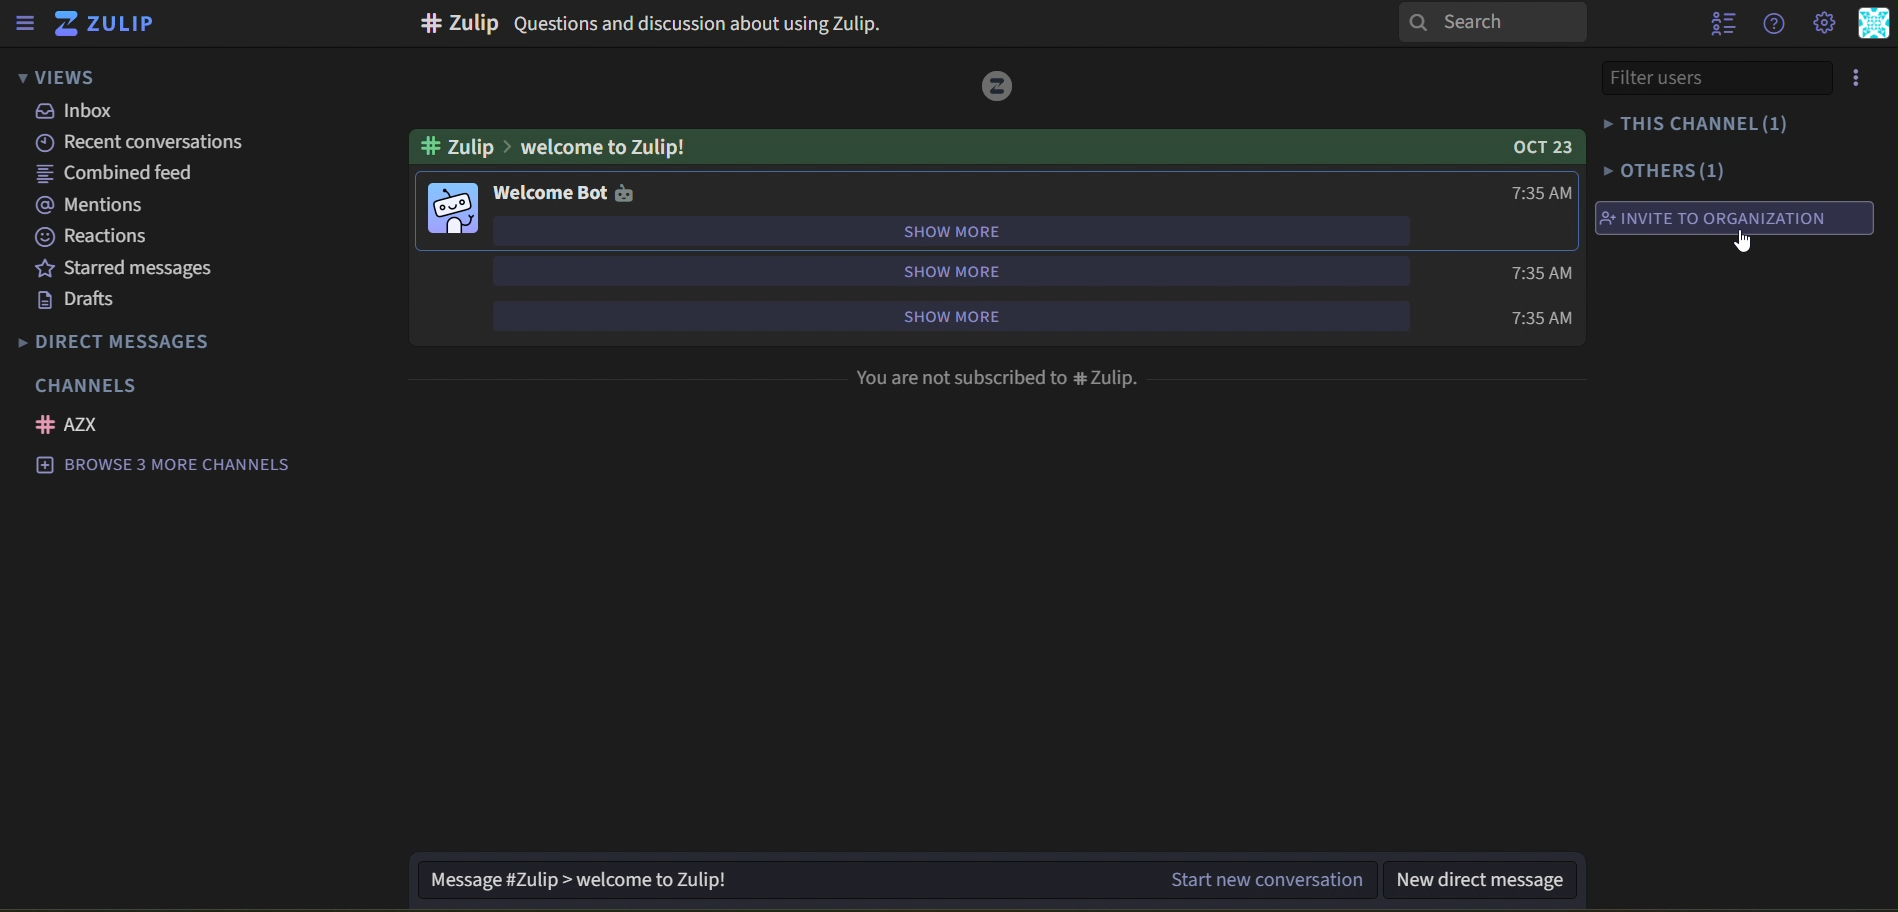  I want to click on channels, so click(97, 385).